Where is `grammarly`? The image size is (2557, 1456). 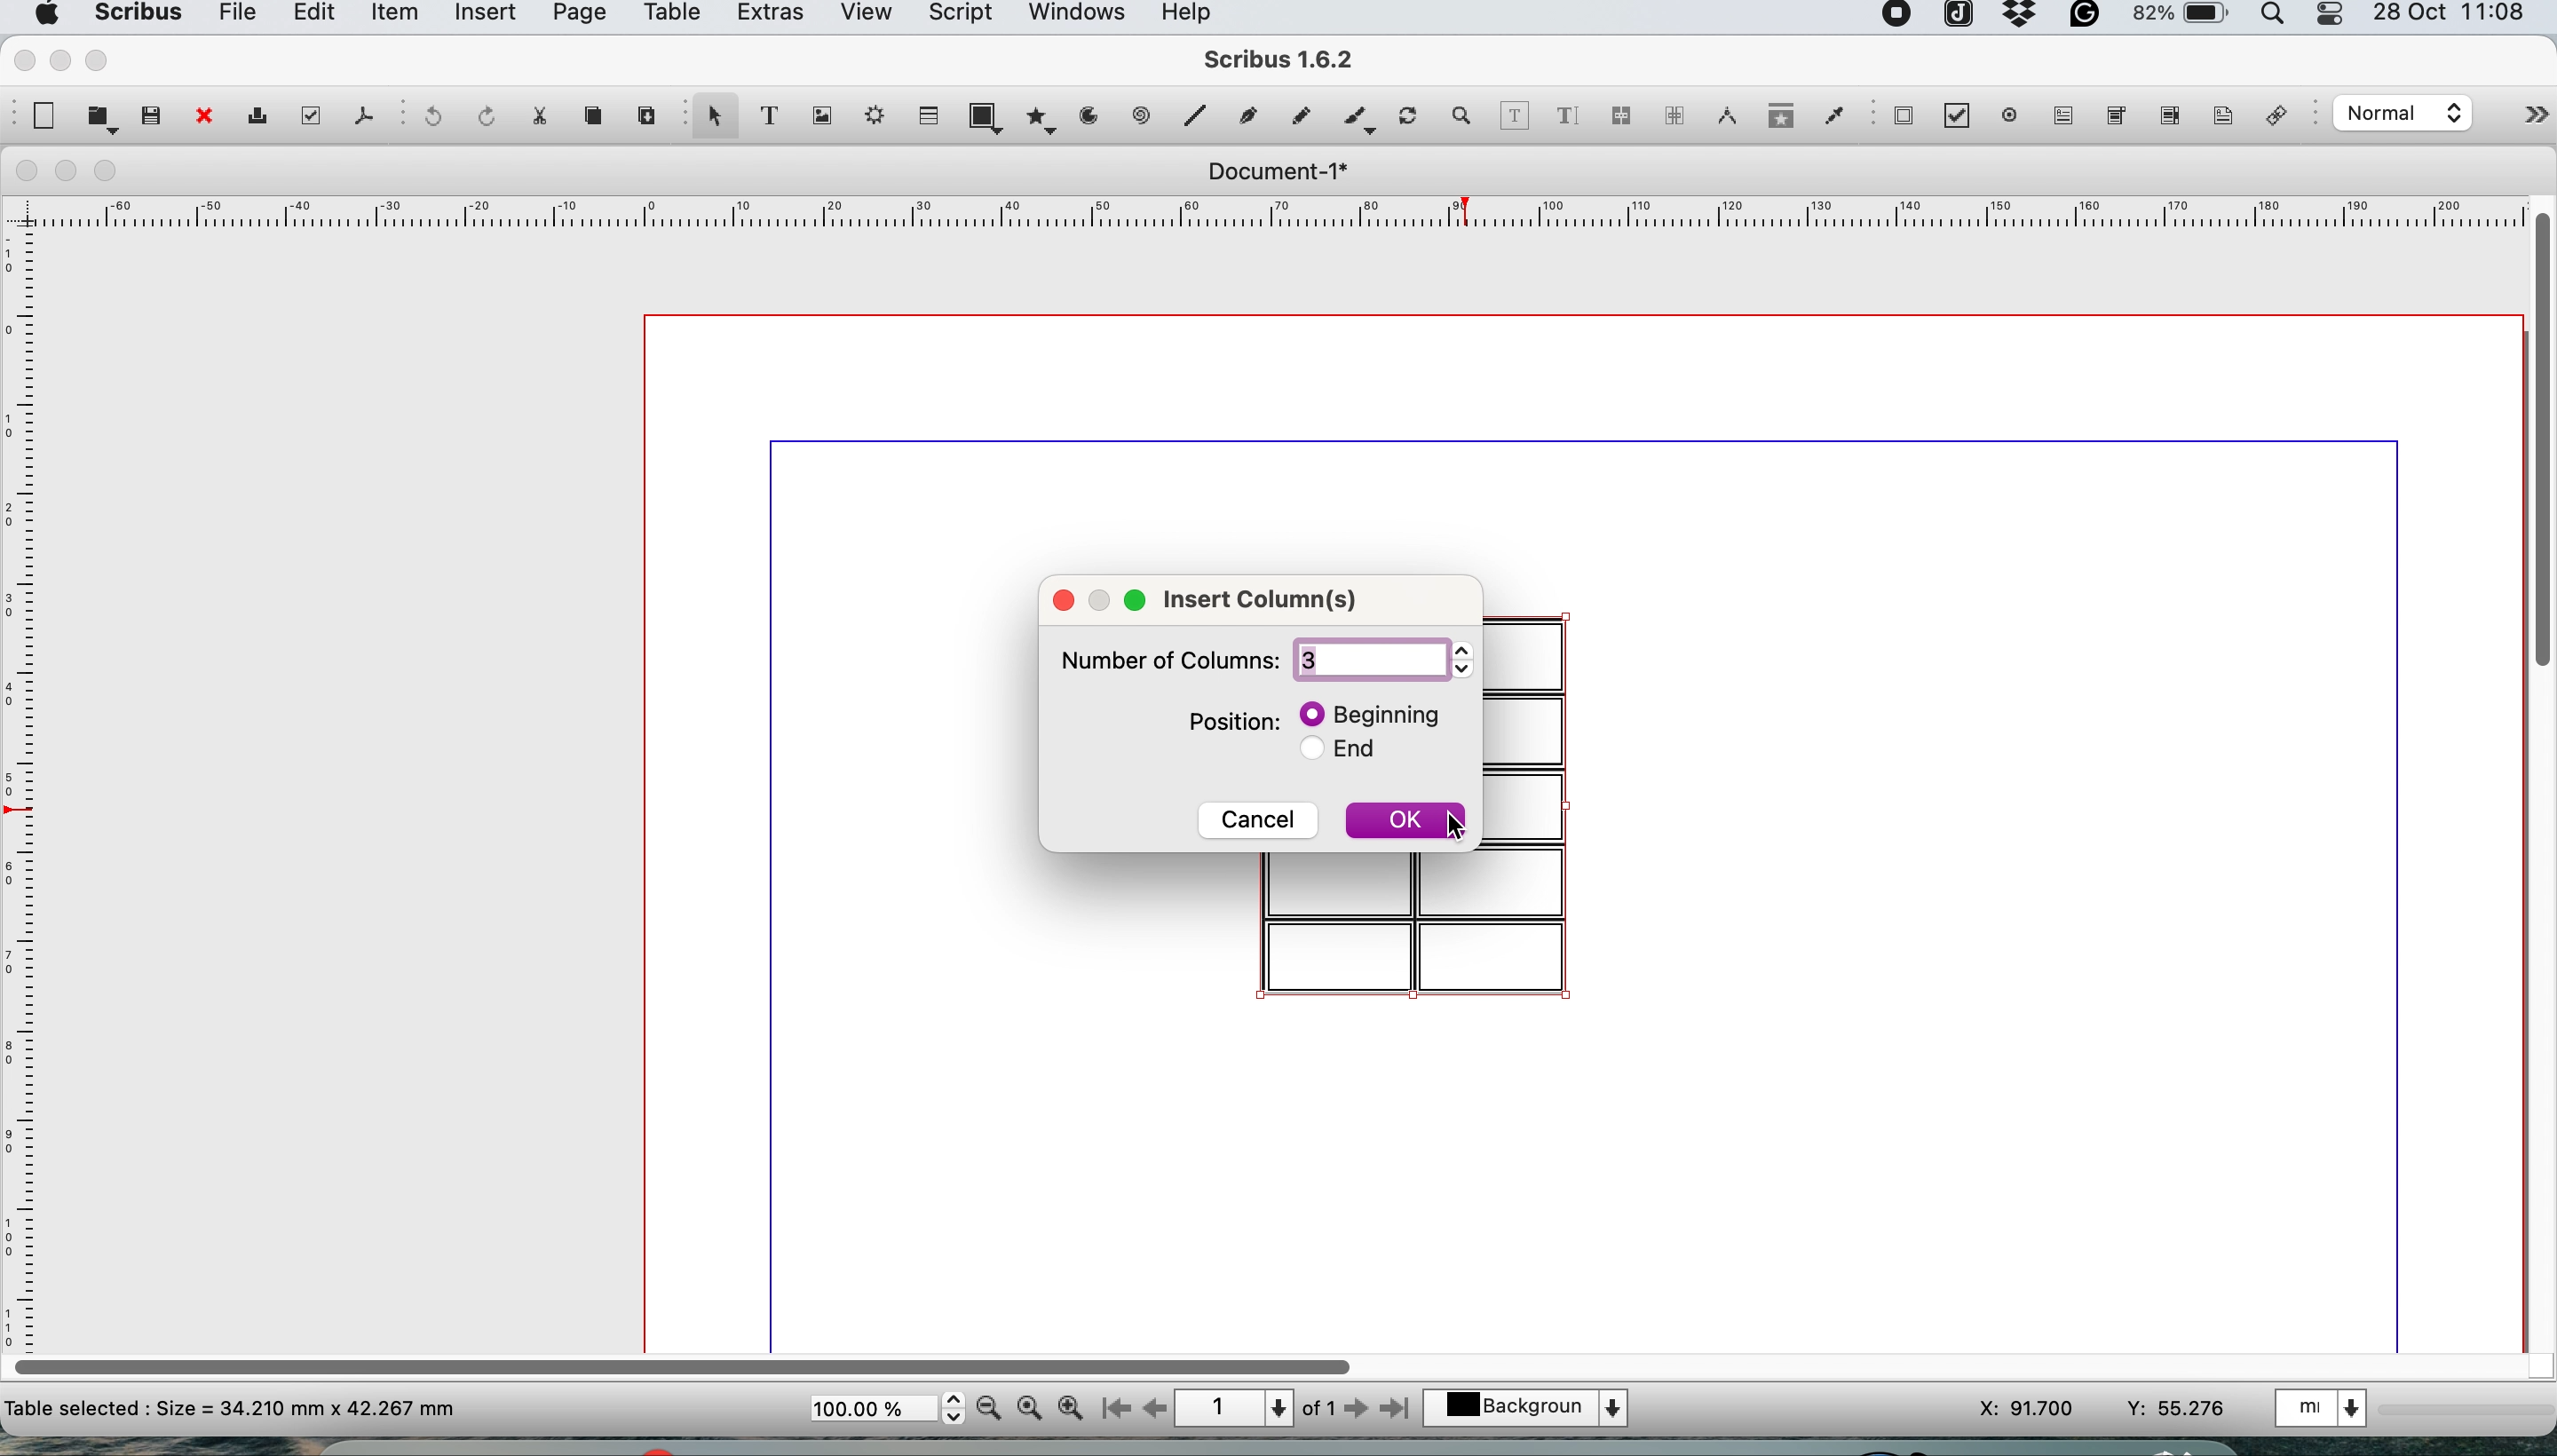 grammarly is located at coordinates (2088, 20).